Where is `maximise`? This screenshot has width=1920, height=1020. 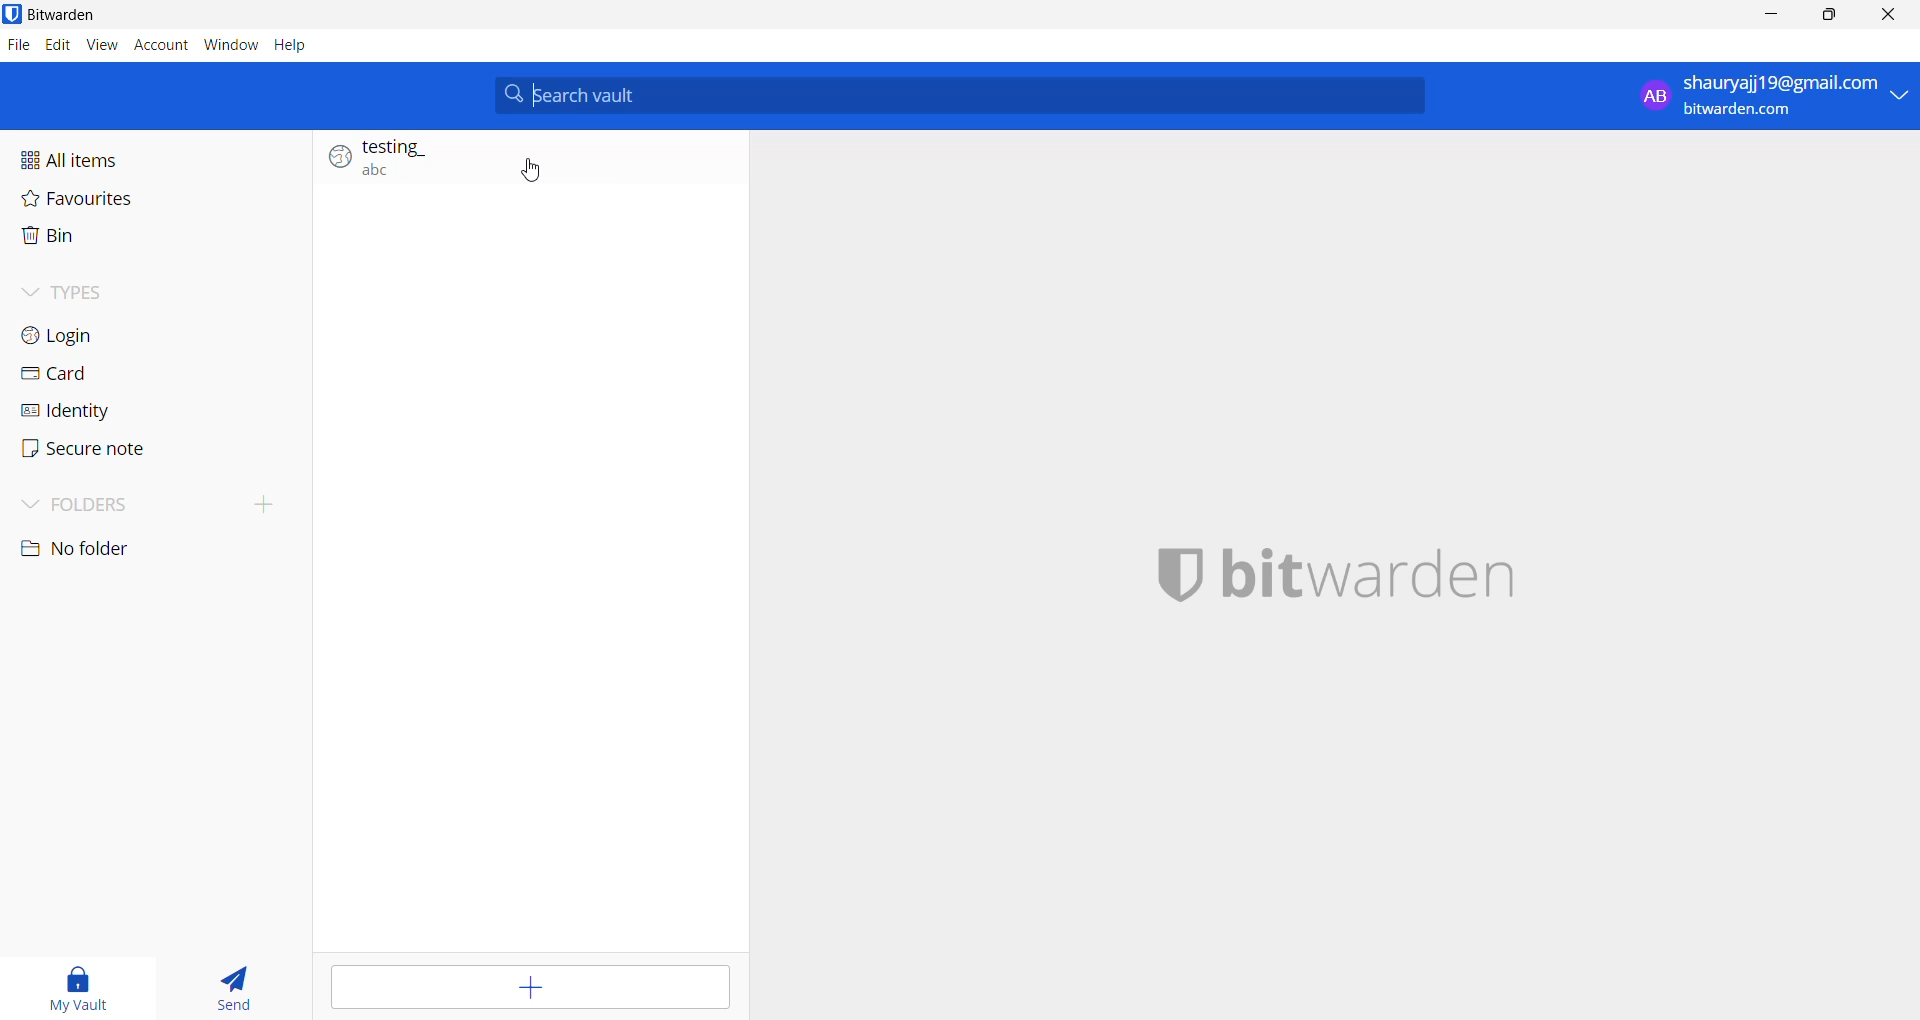 maximise is located at coordinates (1831, 19).